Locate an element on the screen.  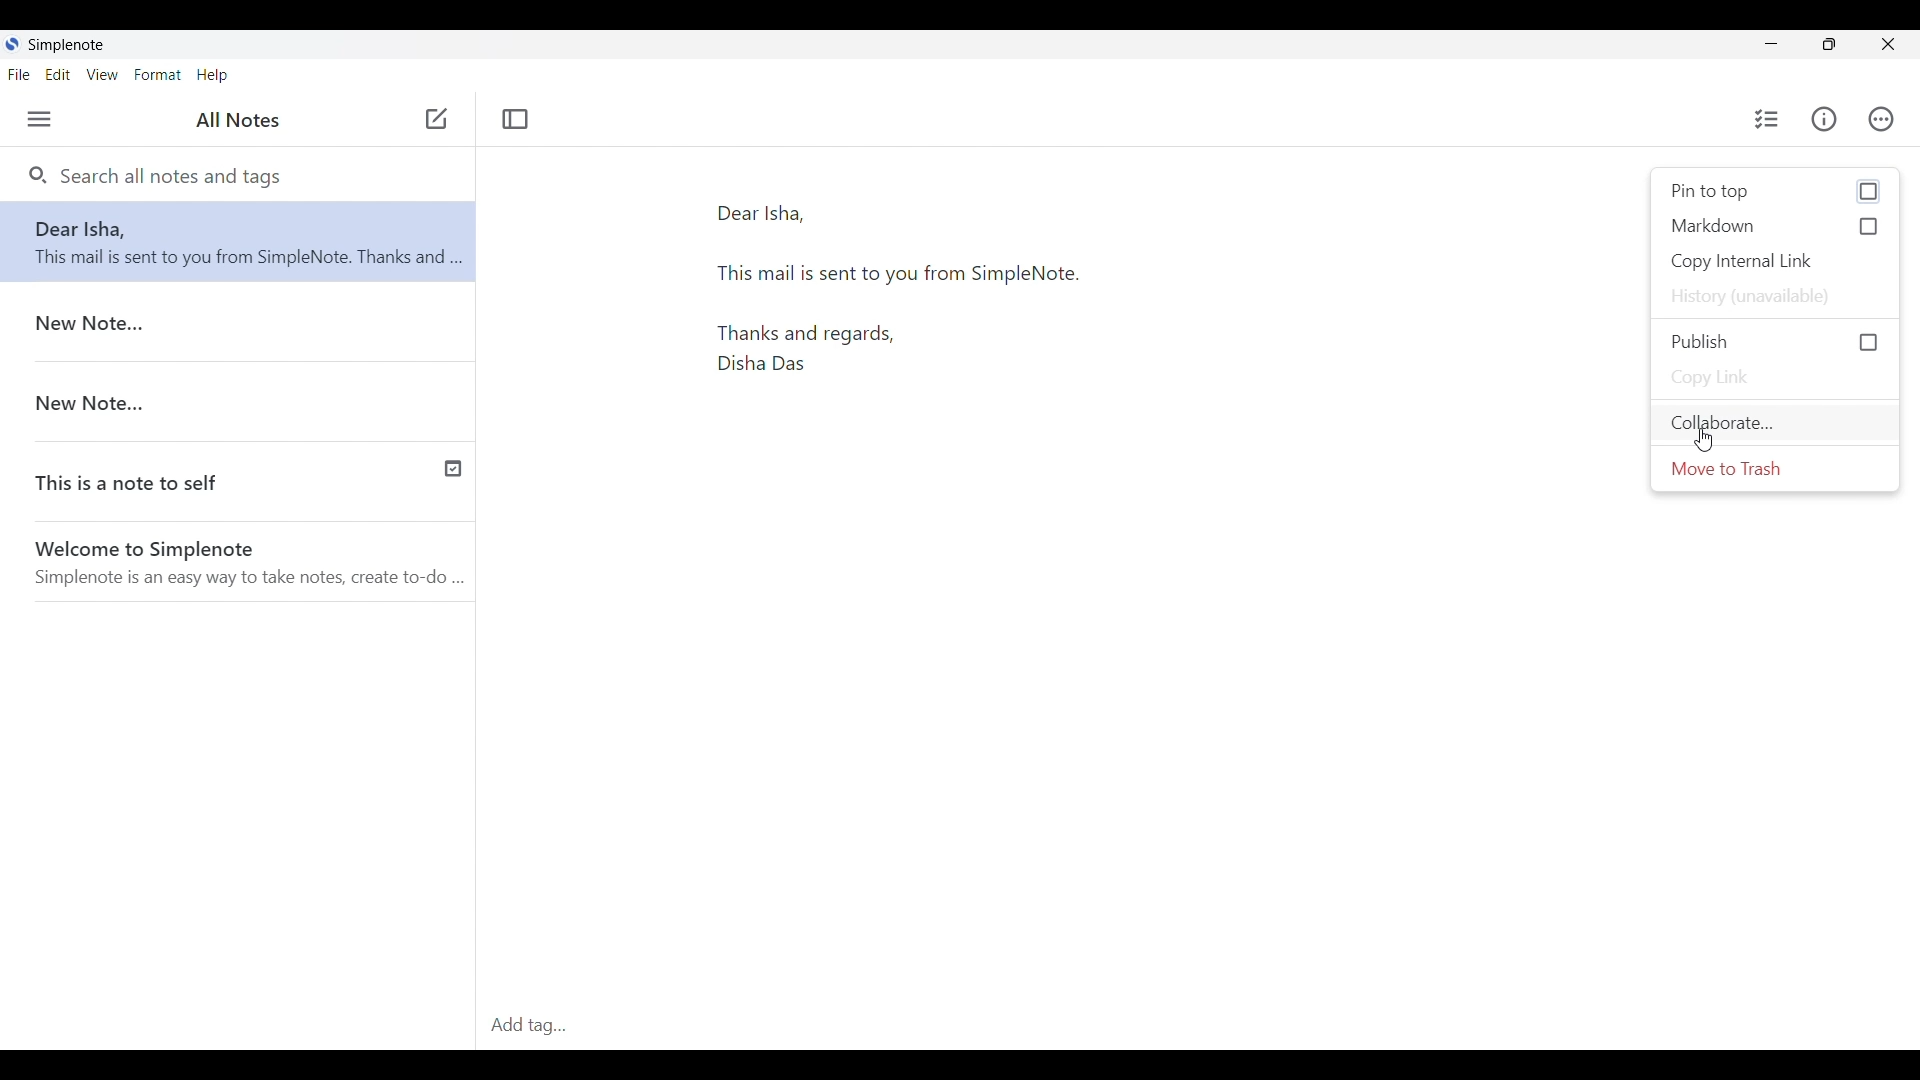
File is located at coordinates (19, 74).